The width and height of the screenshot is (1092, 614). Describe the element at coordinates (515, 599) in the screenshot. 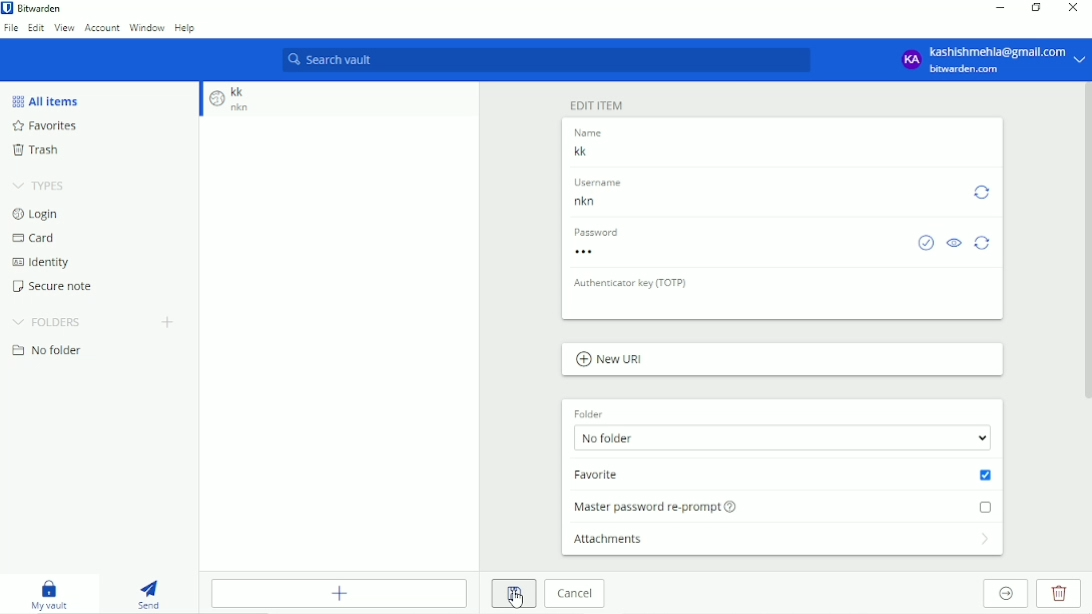

I see `Cursor` at that location.